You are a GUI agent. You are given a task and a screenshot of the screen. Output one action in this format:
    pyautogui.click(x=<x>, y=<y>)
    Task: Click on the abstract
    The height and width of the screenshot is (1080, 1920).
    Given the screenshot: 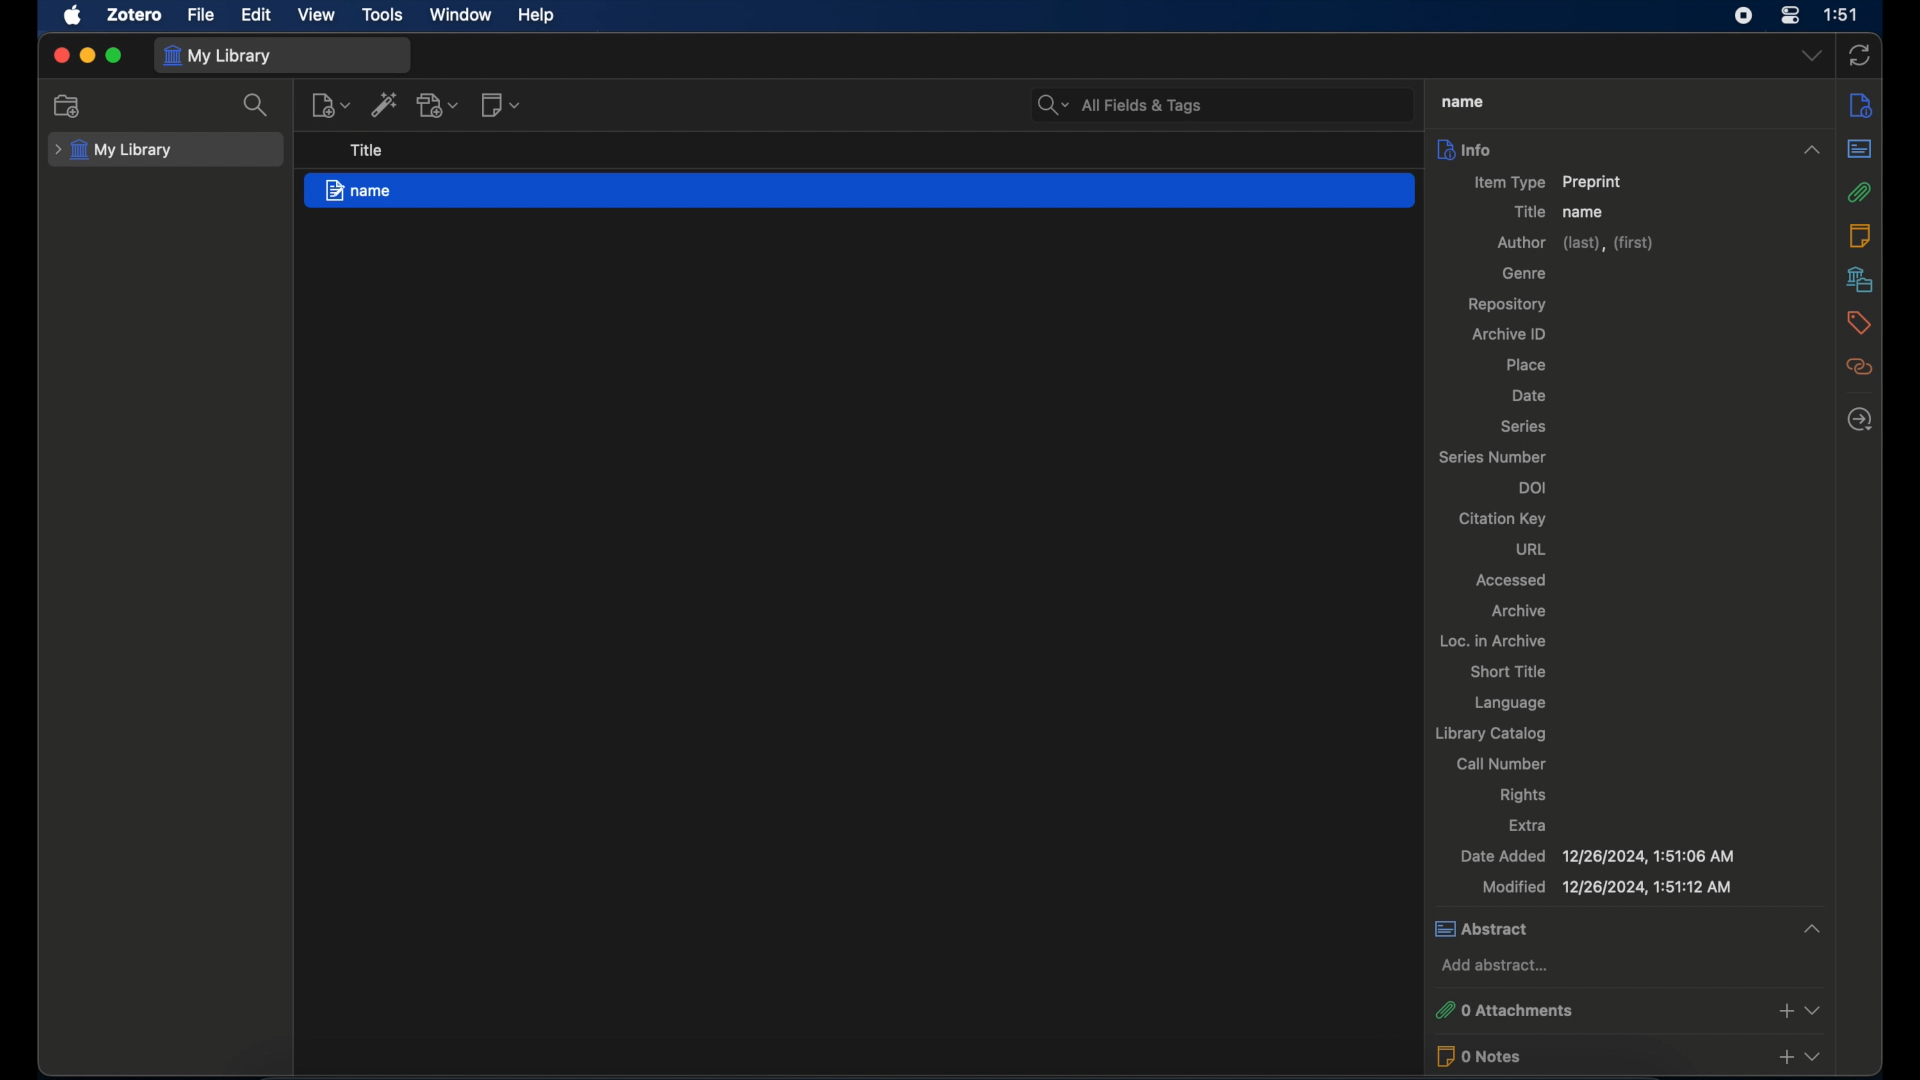 What is the action you would take?
    pyautogui.click(x=1860, y=148)
    